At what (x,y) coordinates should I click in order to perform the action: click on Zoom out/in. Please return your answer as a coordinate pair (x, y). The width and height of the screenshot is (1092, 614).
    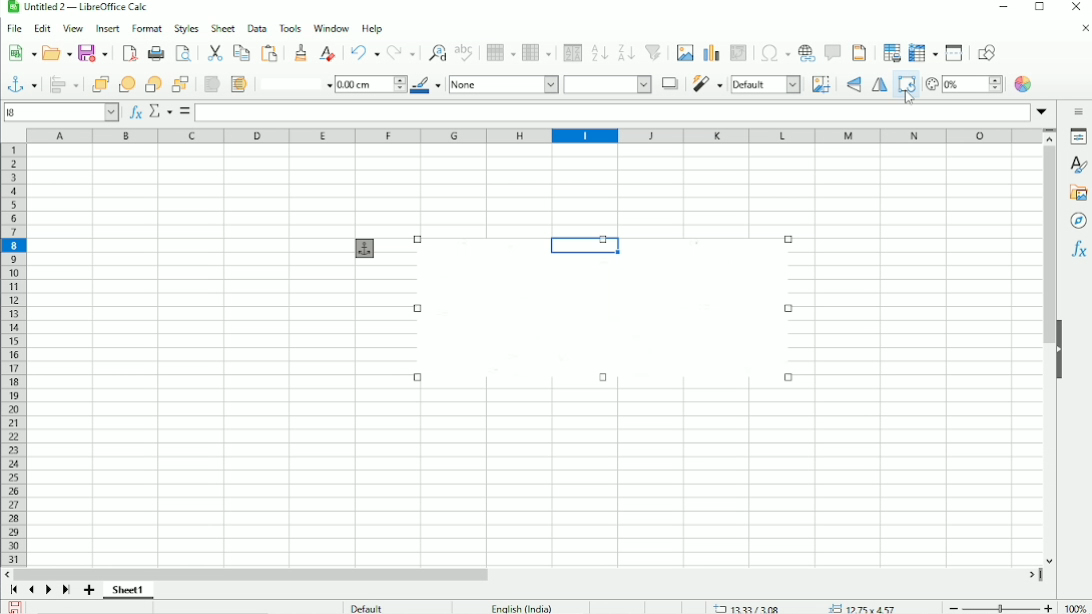
    Looking at the image, I should click on (998, 605).